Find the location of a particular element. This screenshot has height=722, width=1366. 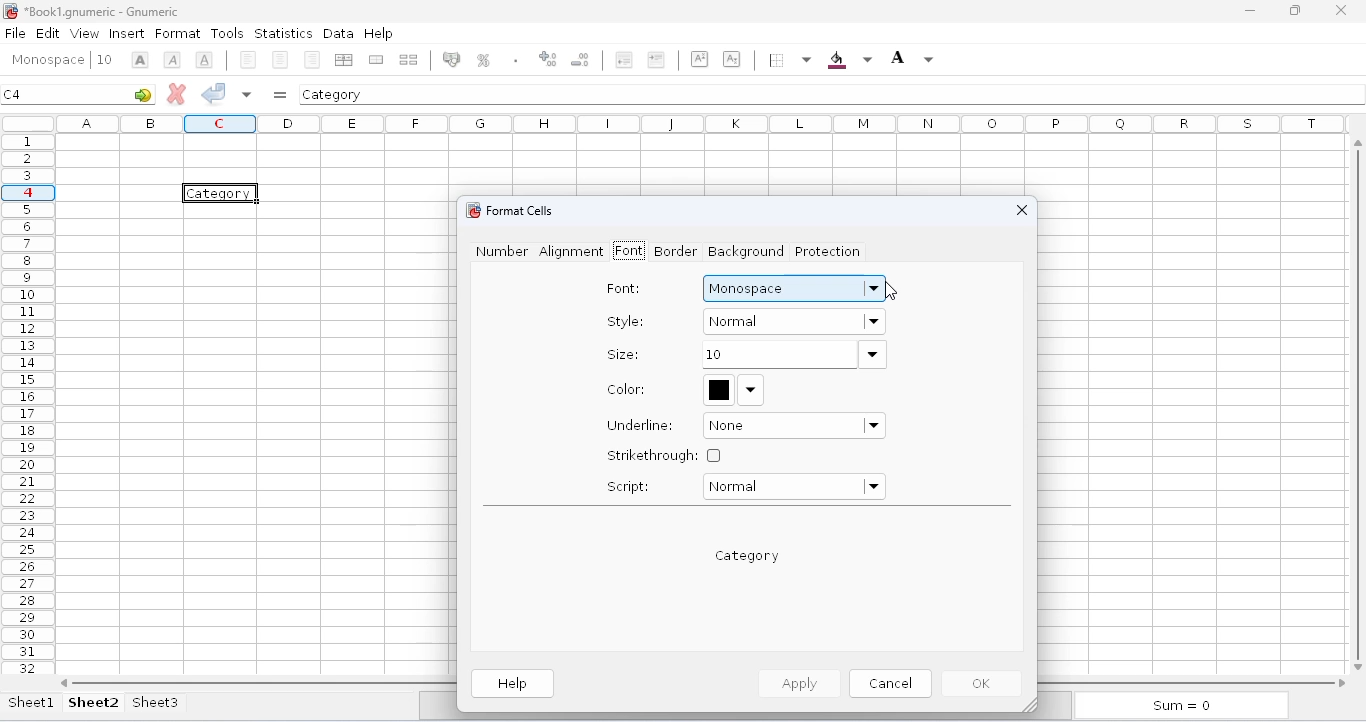

alignment is located at coordinates (571, 252).